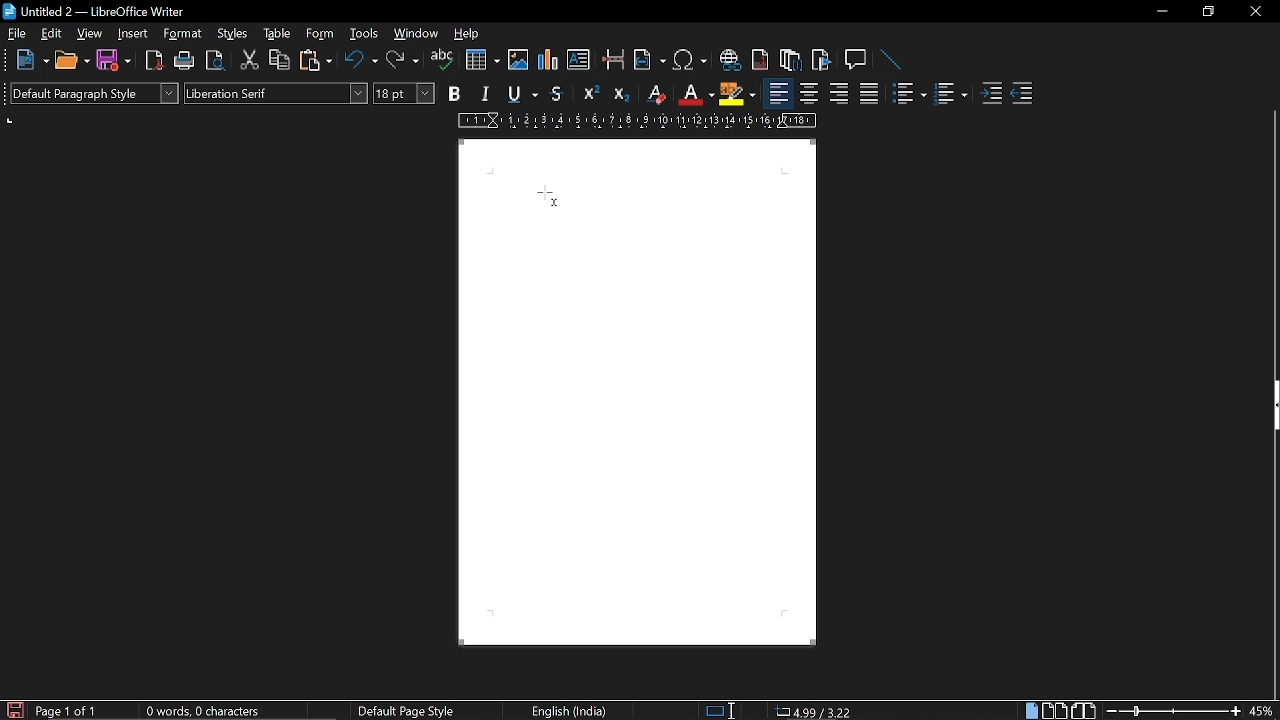 The image size is (1280, 720). I want to click on Cursor, so click(549, 200).